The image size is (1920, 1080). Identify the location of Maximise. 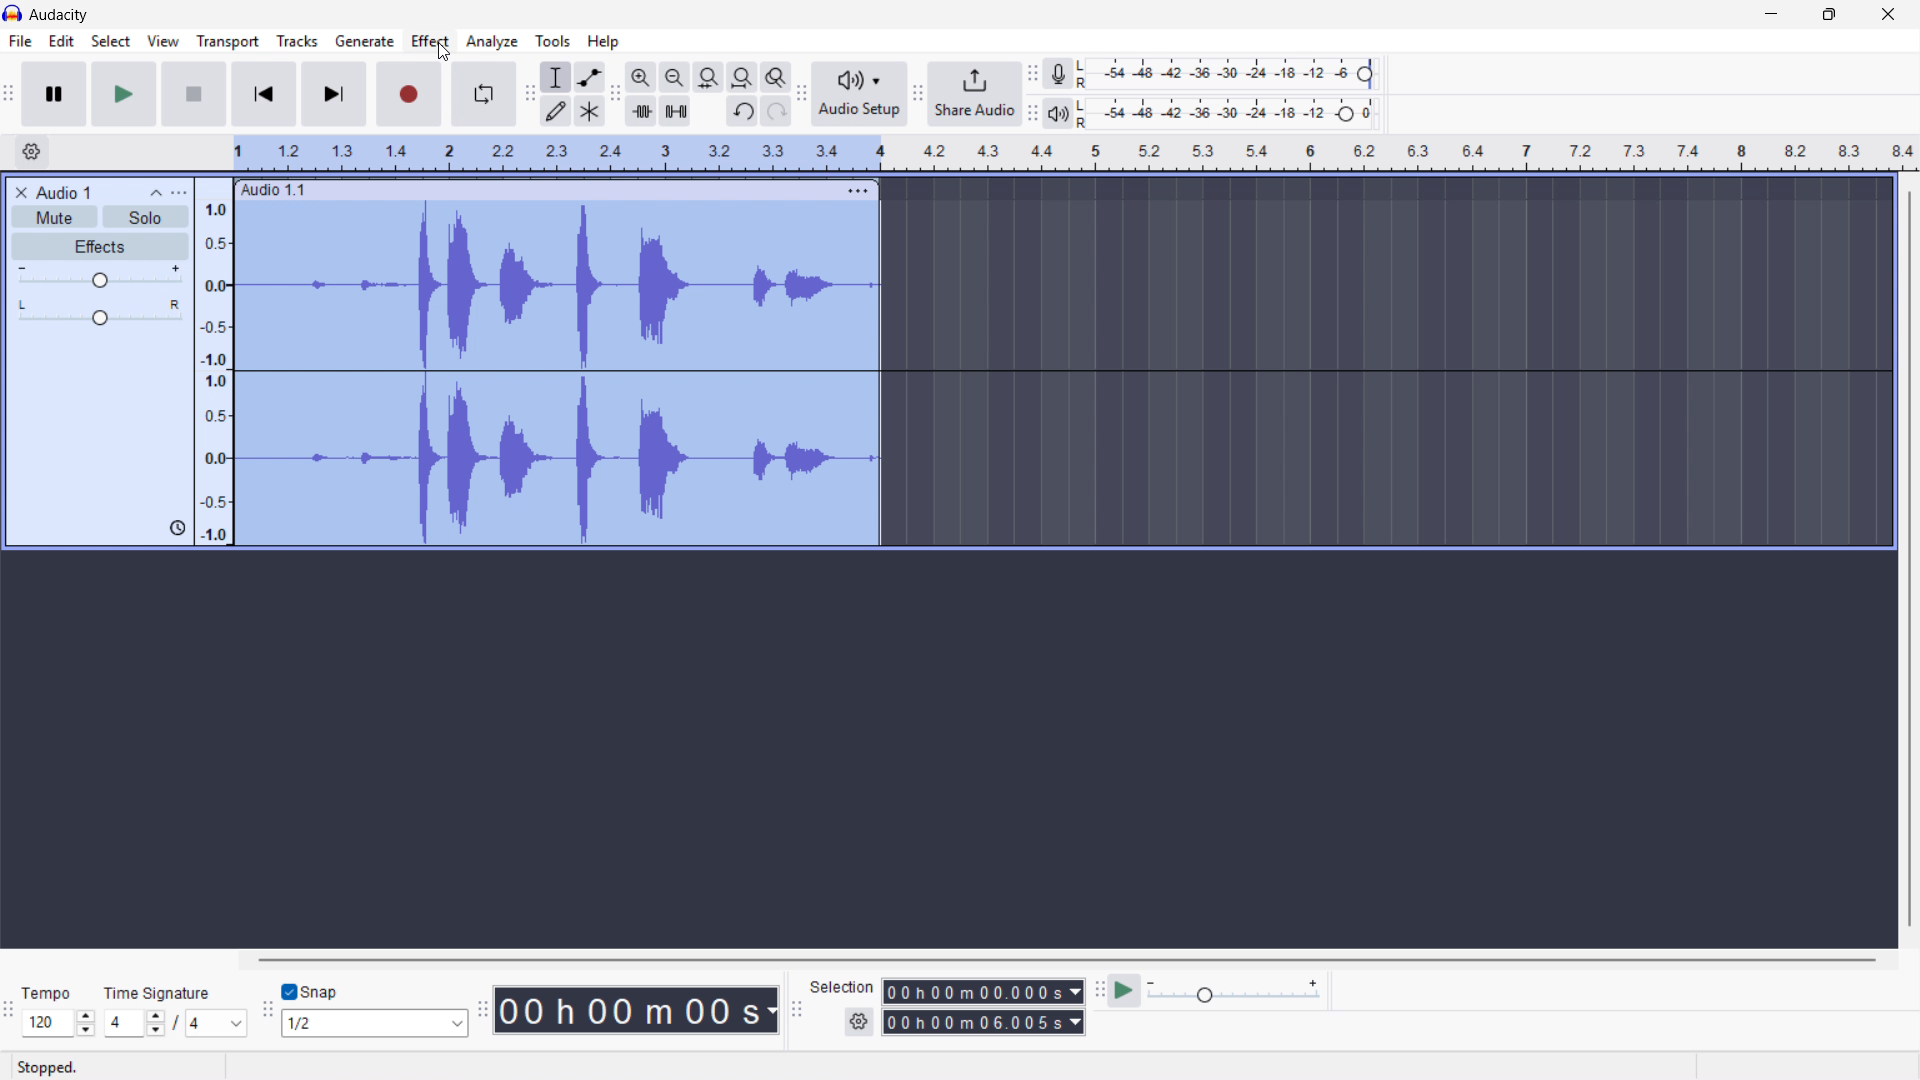
(1832, 15).